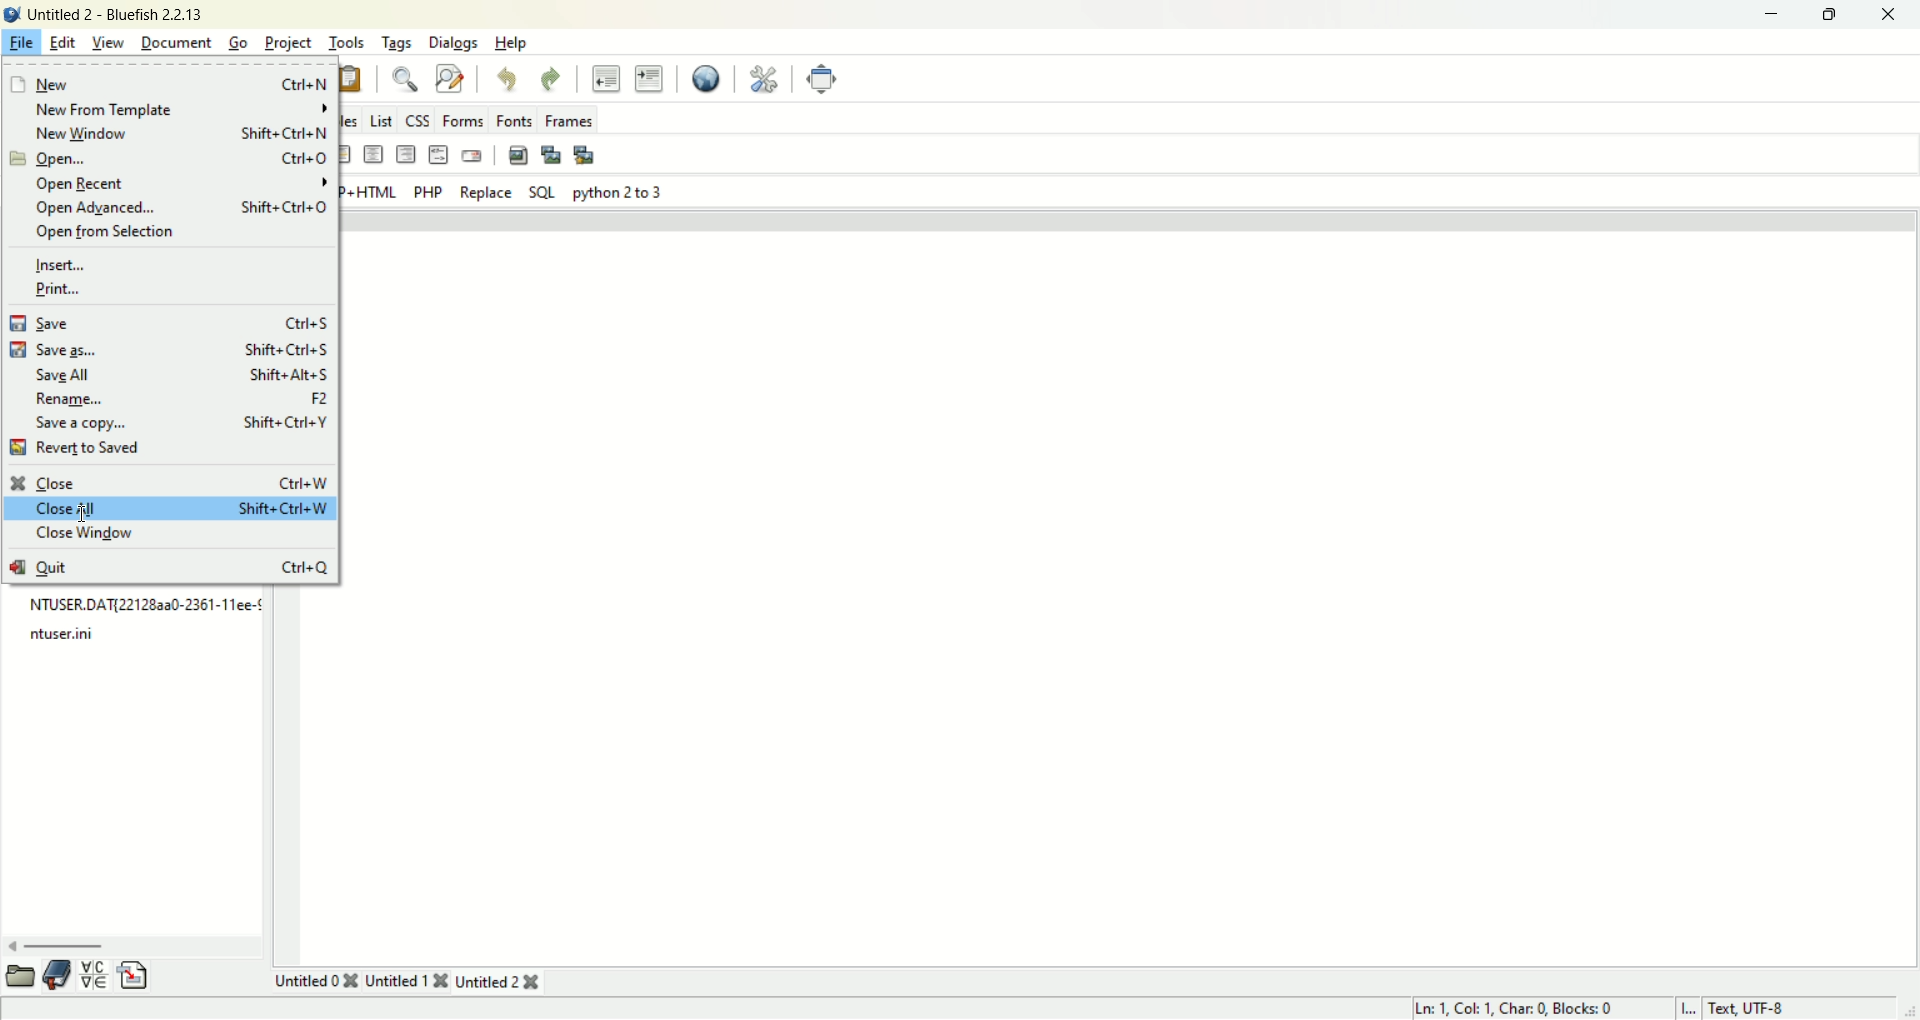 The image size is (1920, 1020). What do you see at coordinates (374, 157) in the screenshot?
I see `center` at bounding box center [374, 157].